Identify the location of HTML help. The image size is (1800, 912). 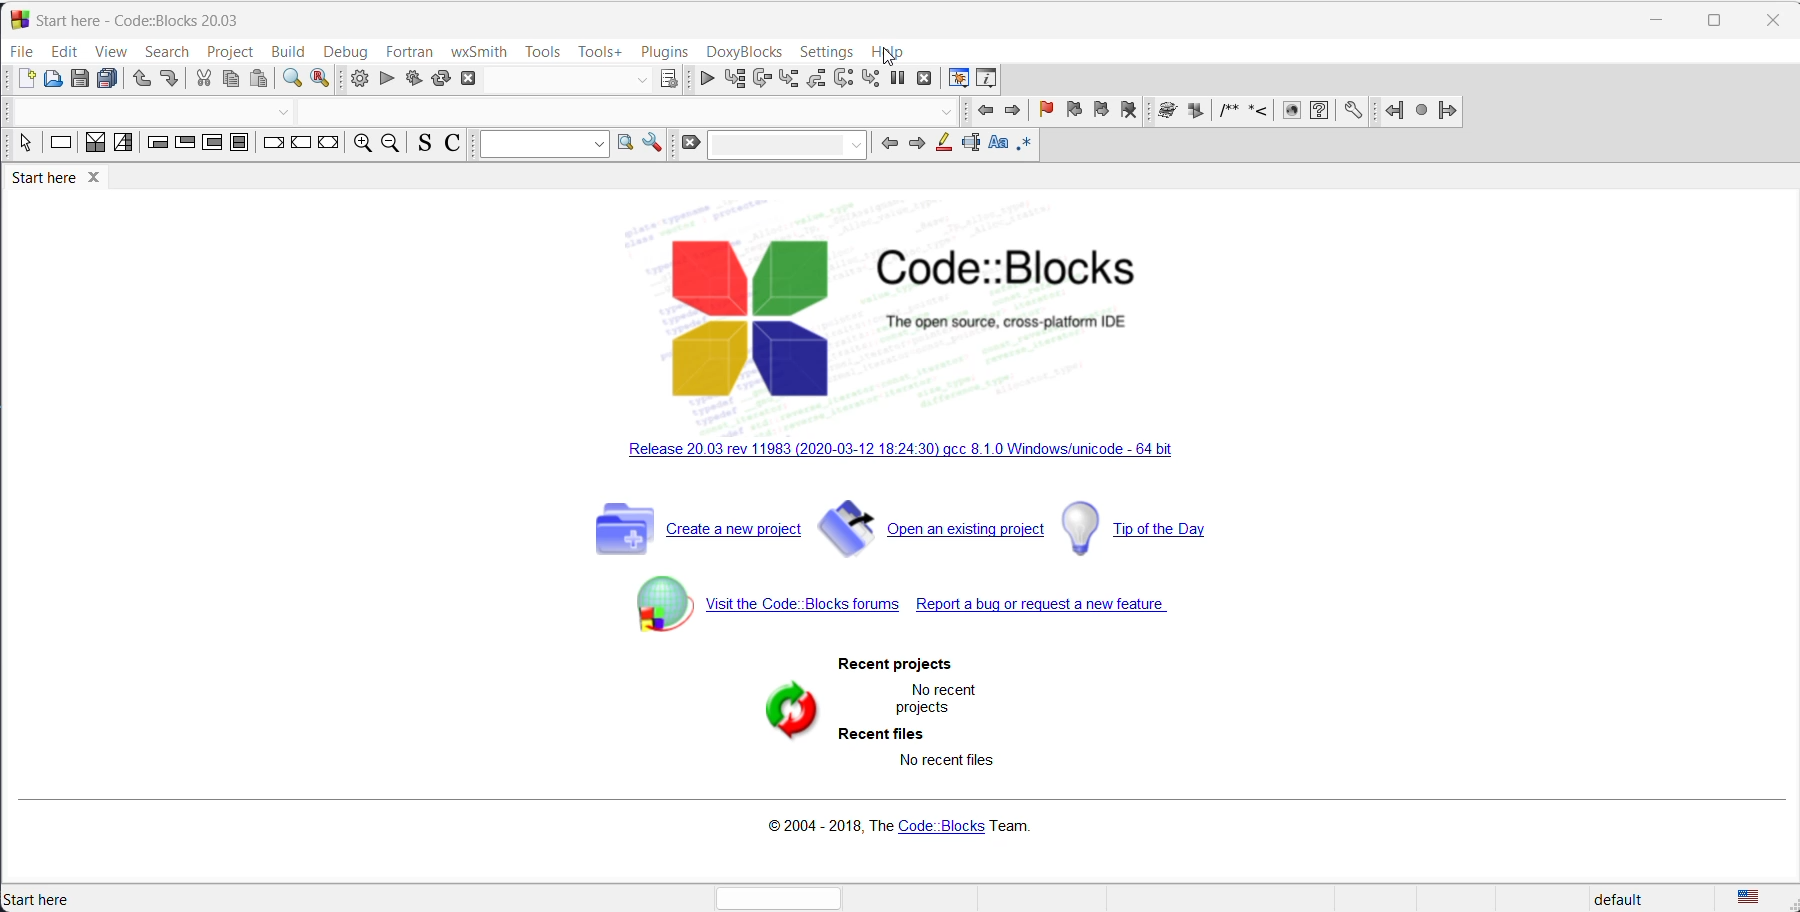
(1322, 113).